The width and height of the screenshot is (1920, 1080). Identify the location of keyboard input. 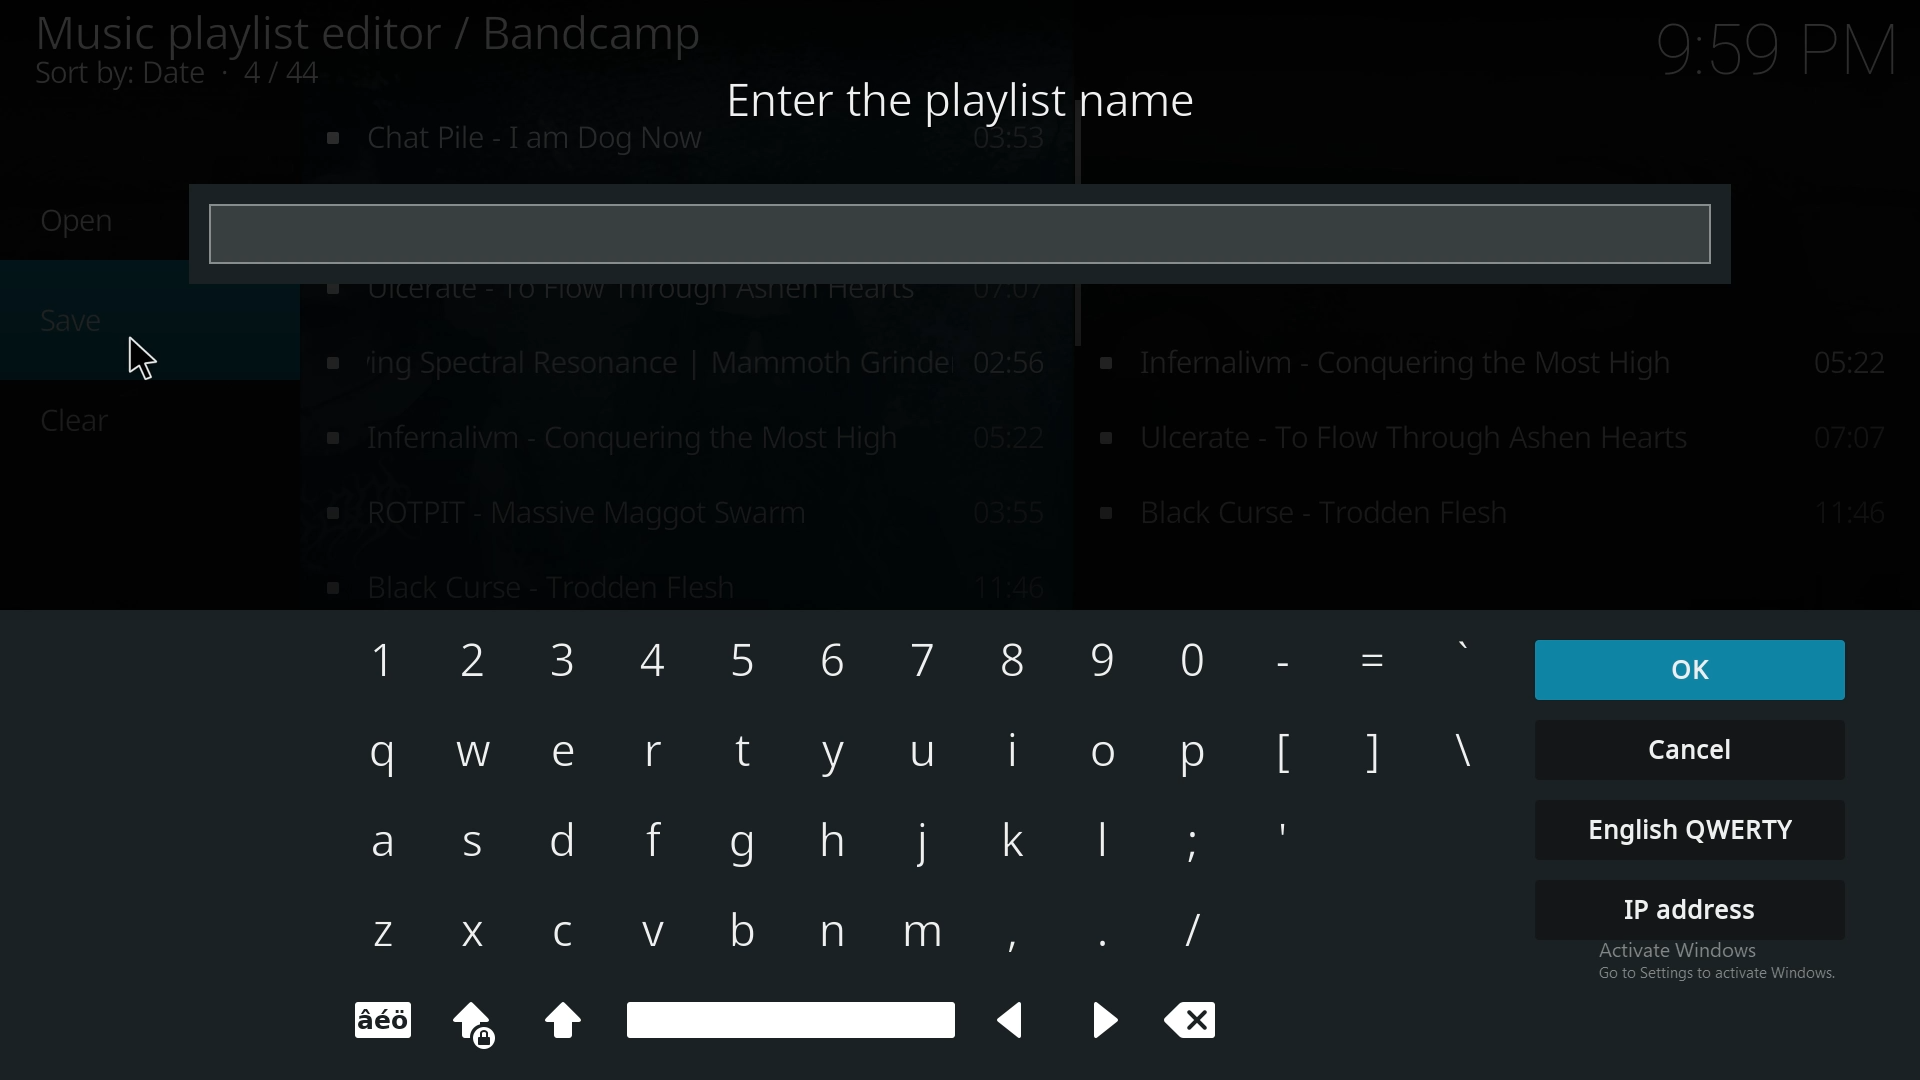
(921, 940).